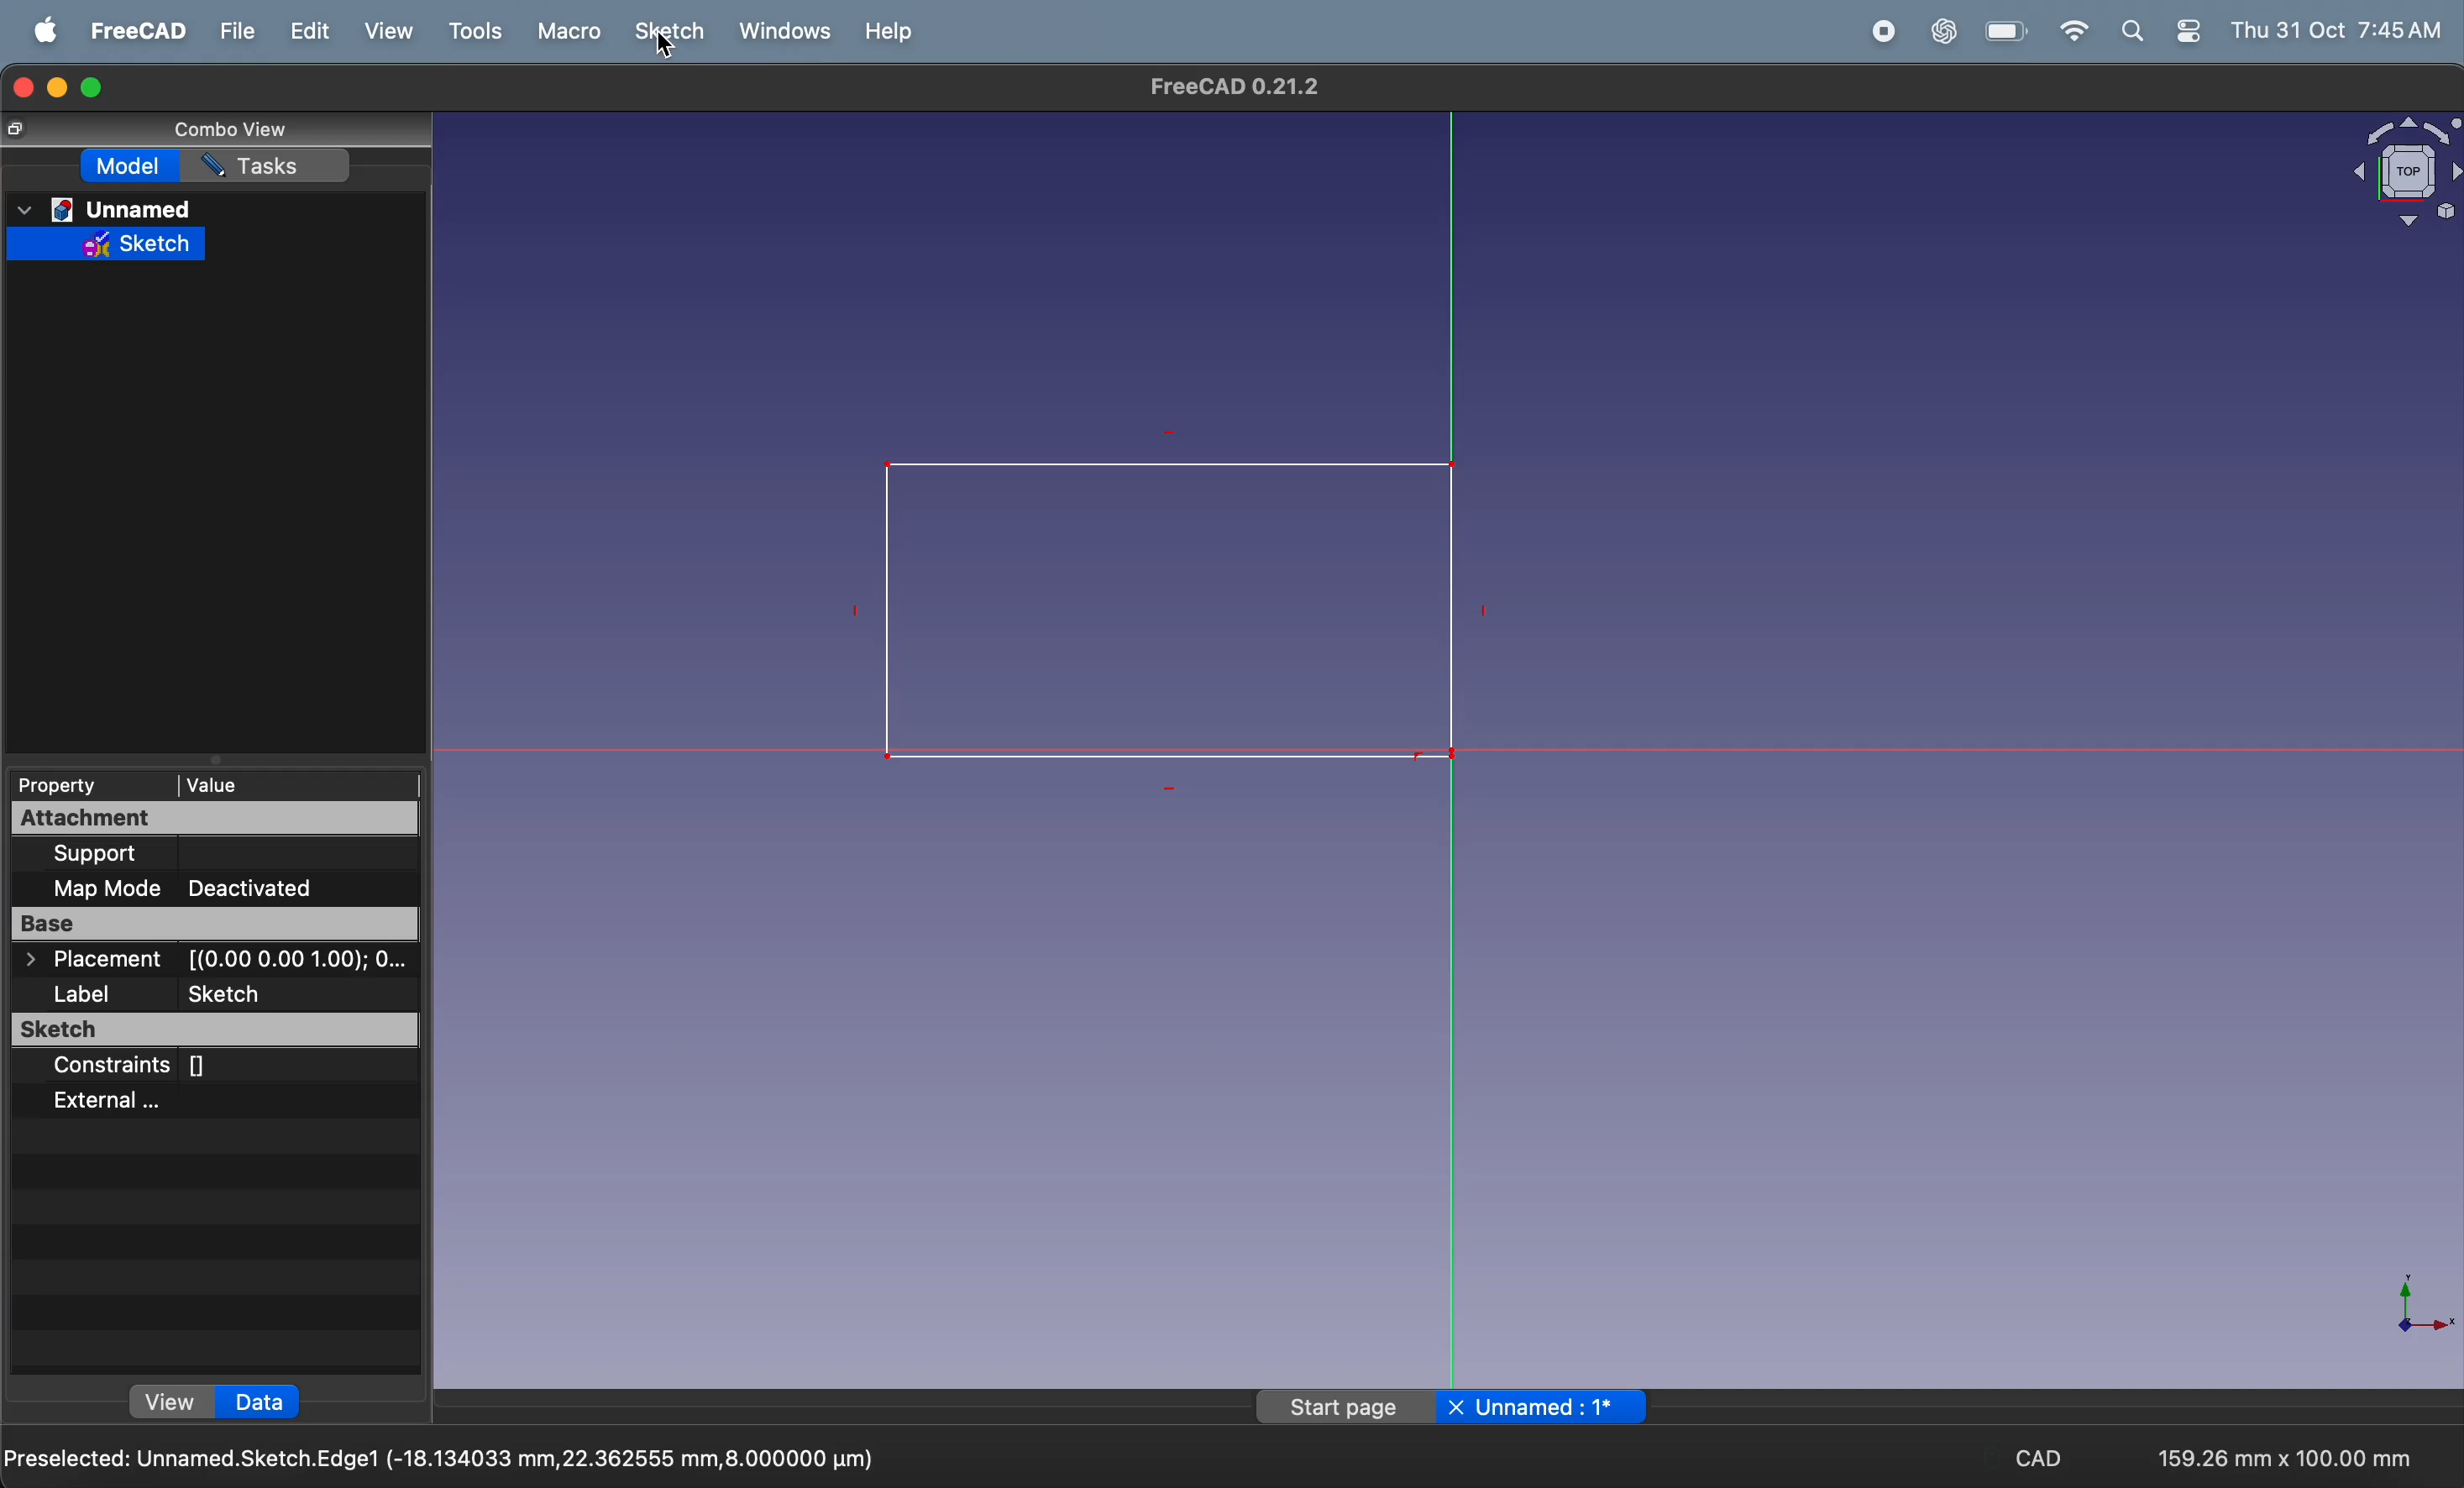 The height and width of the screenshot is (1488, 2464). Describe the element at coordinates (470, 34) in the screenshot. I see `tools` at that location.